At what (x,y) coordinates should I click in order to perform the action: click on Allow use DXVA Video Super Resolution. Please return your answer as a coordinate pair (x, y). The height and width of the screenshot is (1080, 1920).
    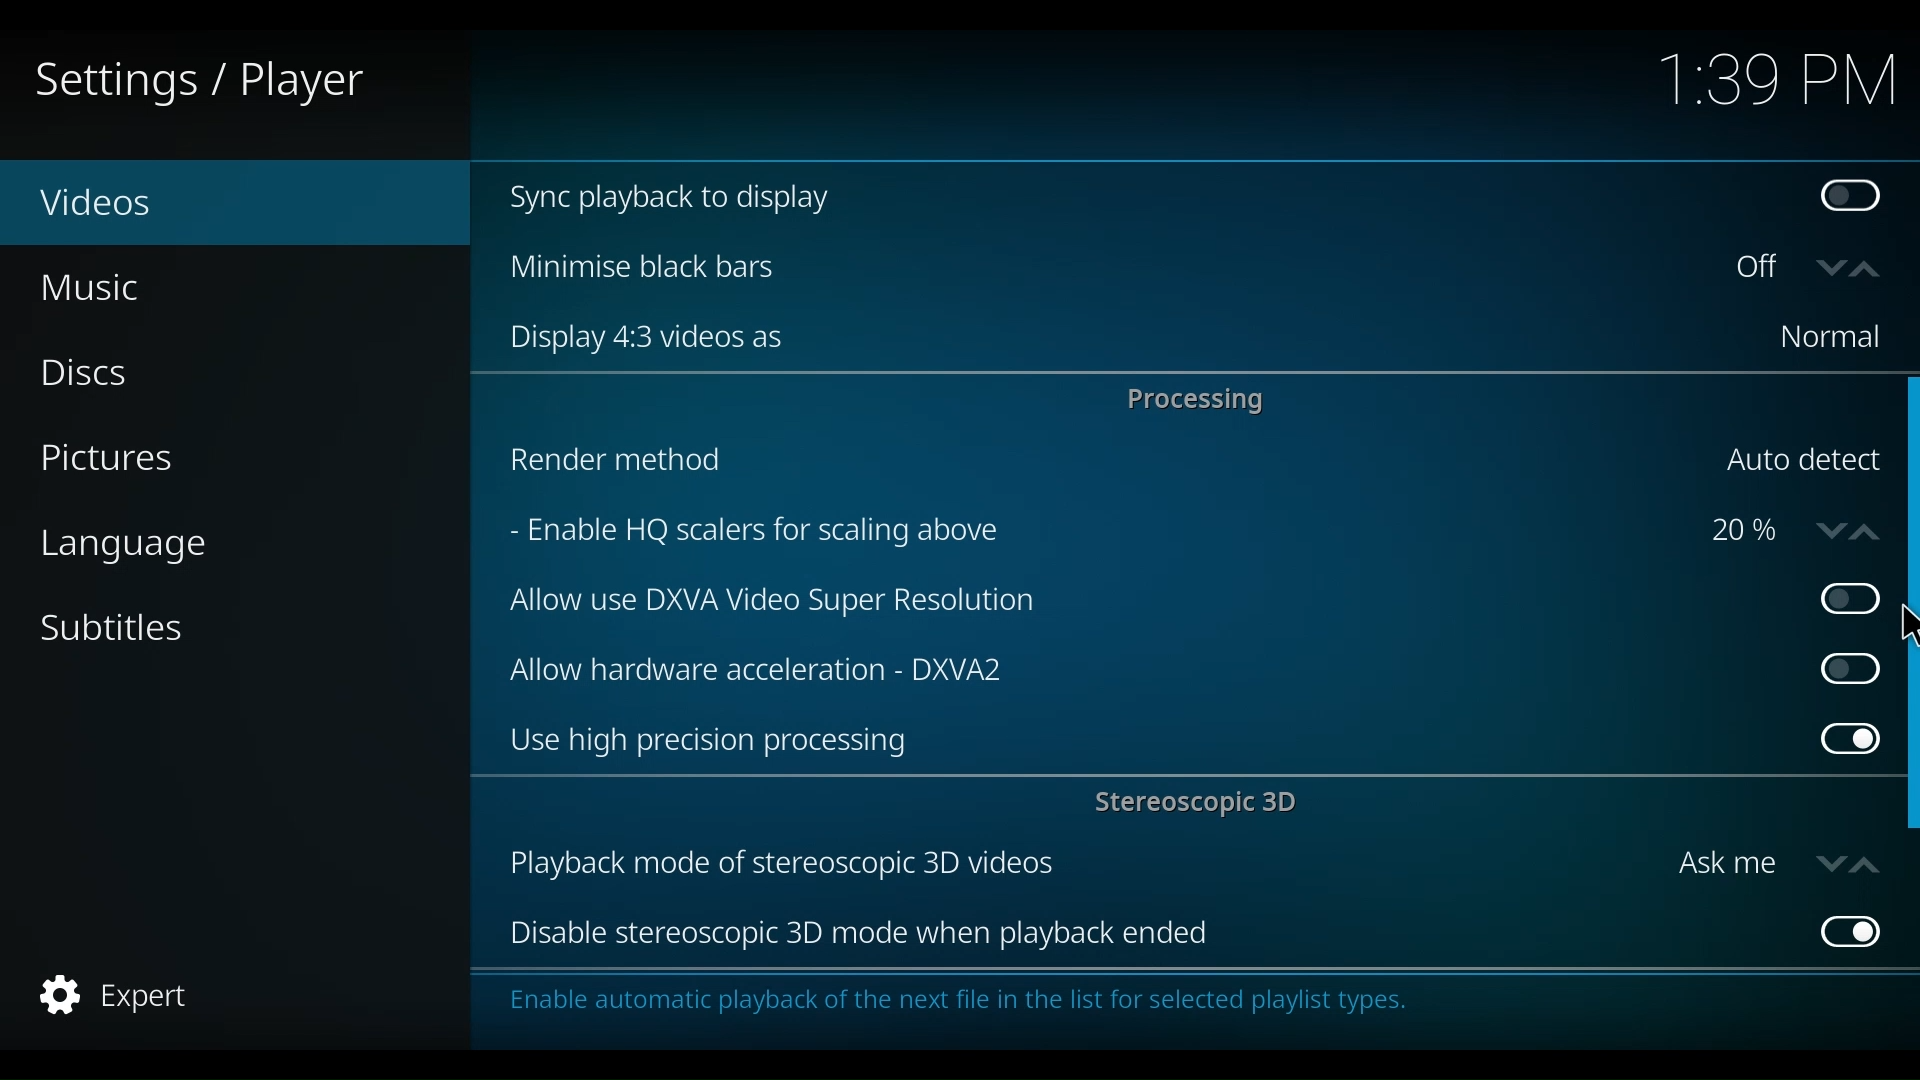
    Looking at the image, I should click on (1143, 603).